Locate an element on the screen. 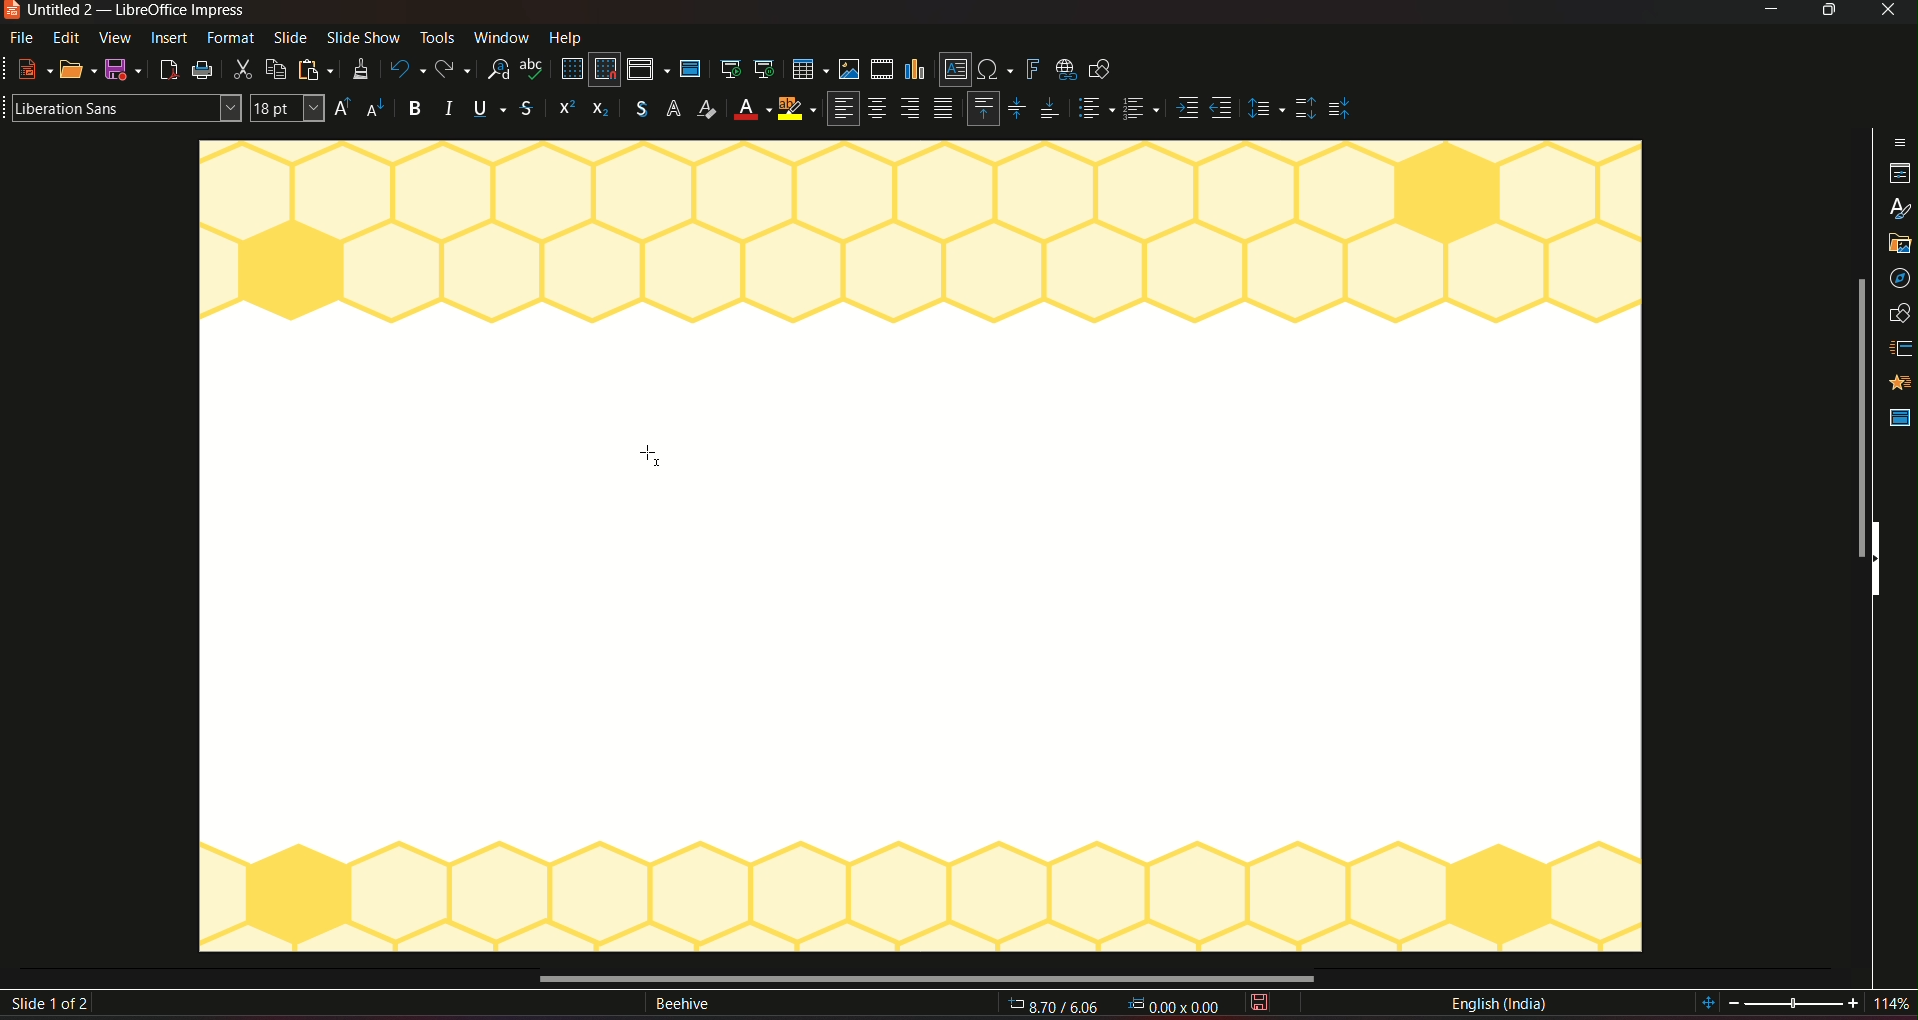  spelling is located at coordinates (533, 71).